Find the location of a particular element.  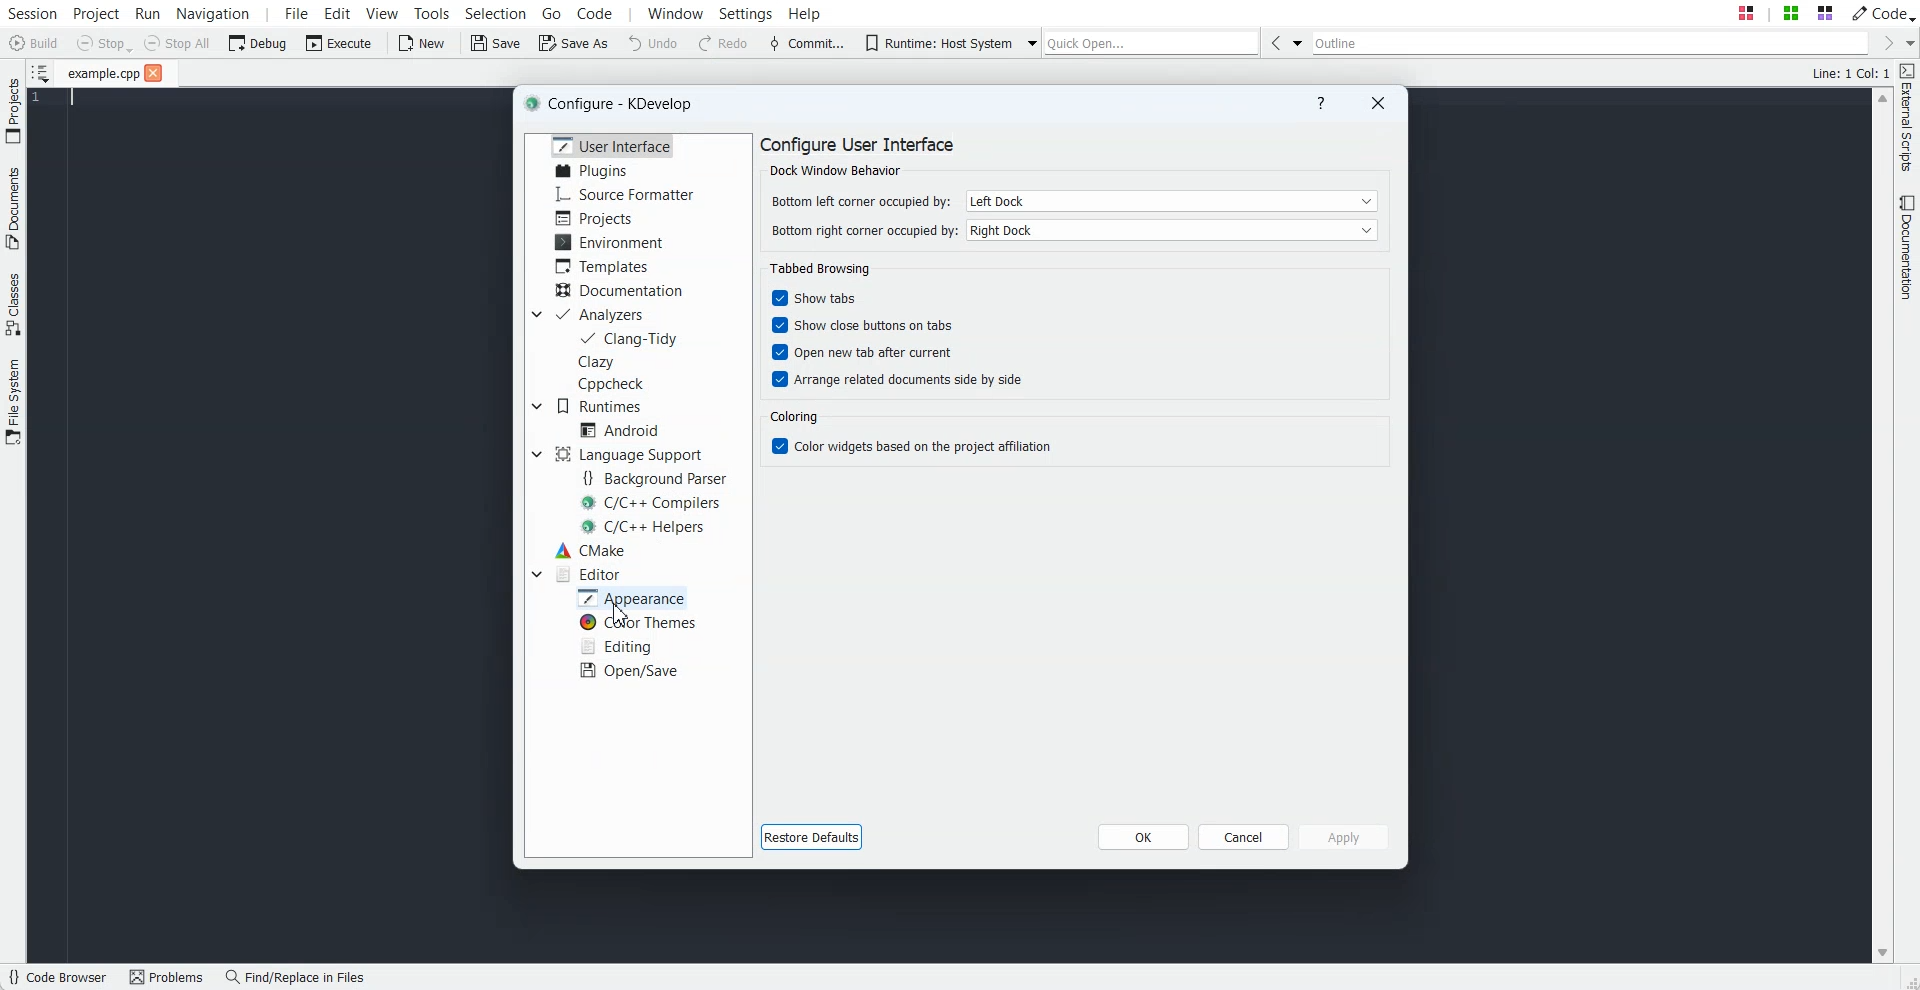

Code Browser is located at coordinates (60, 977).